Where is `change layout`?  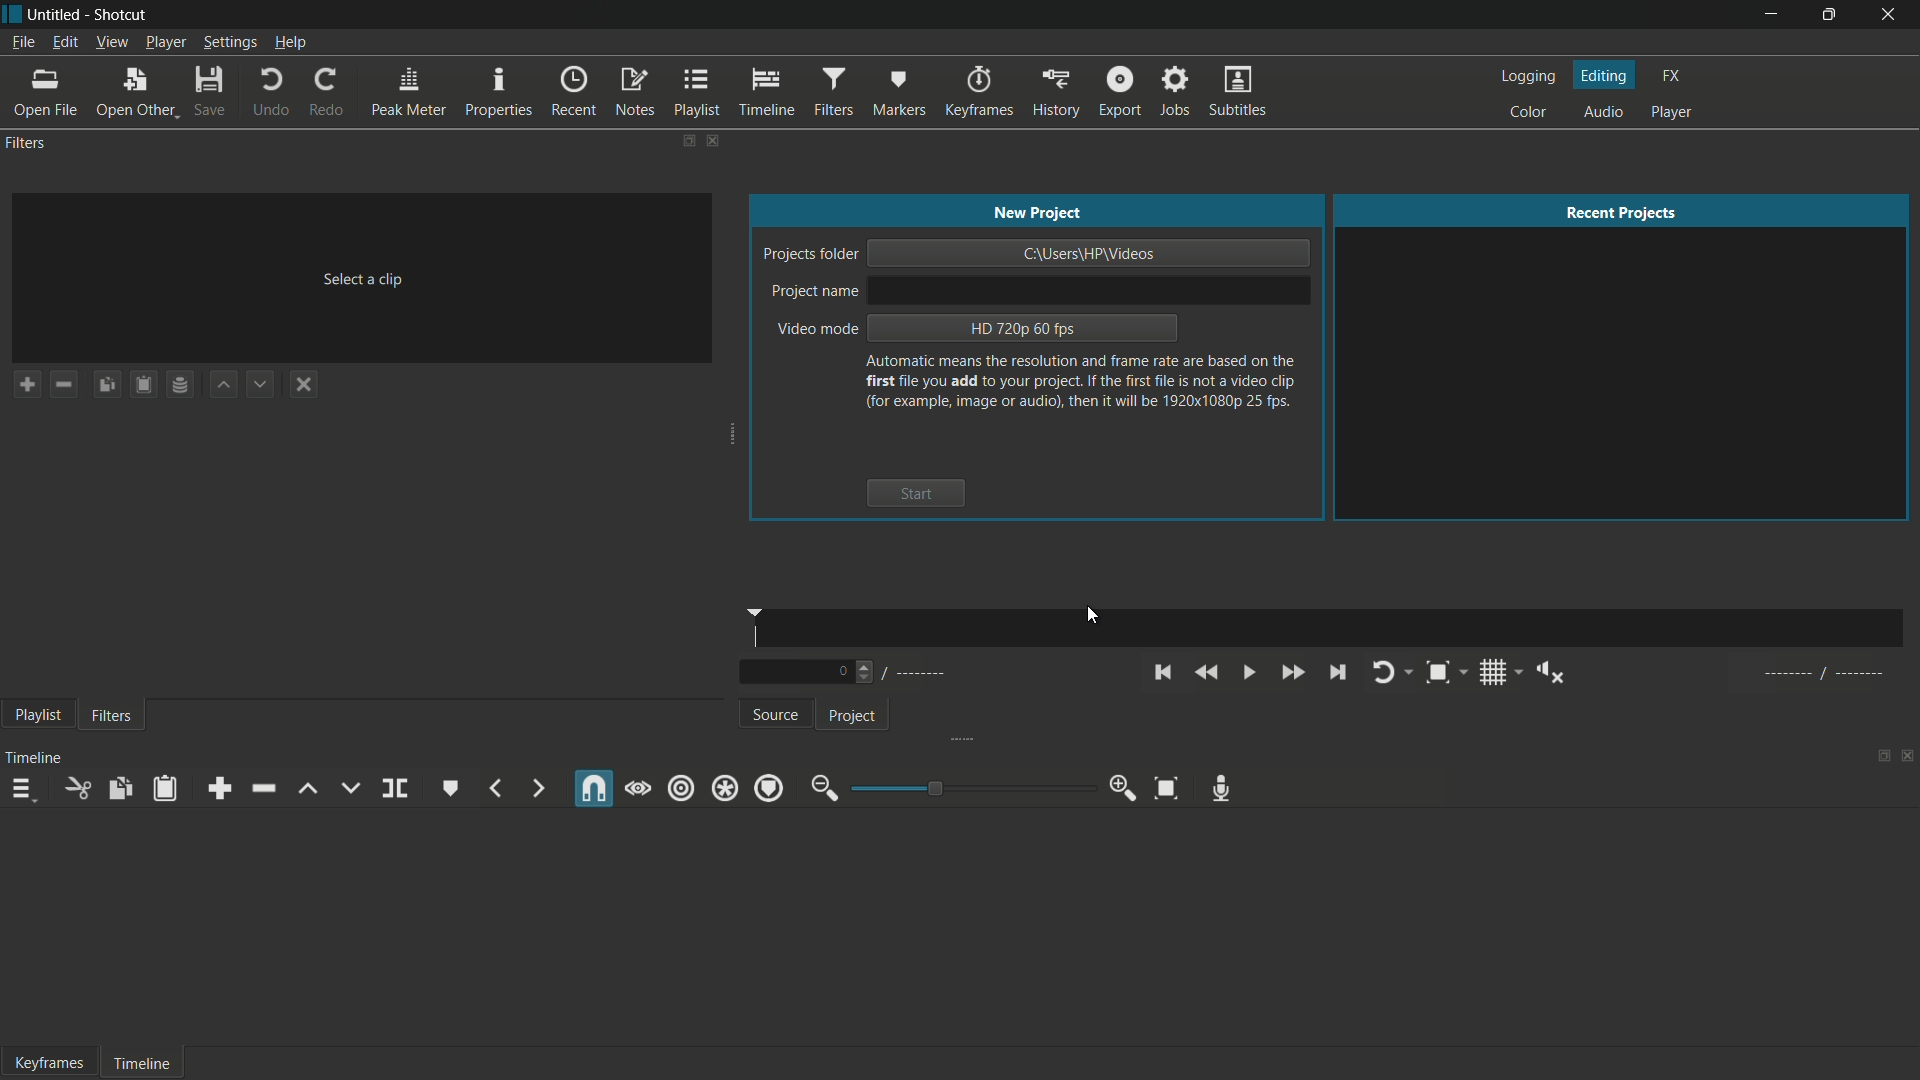 change layout is located at coordinates (681, 139).